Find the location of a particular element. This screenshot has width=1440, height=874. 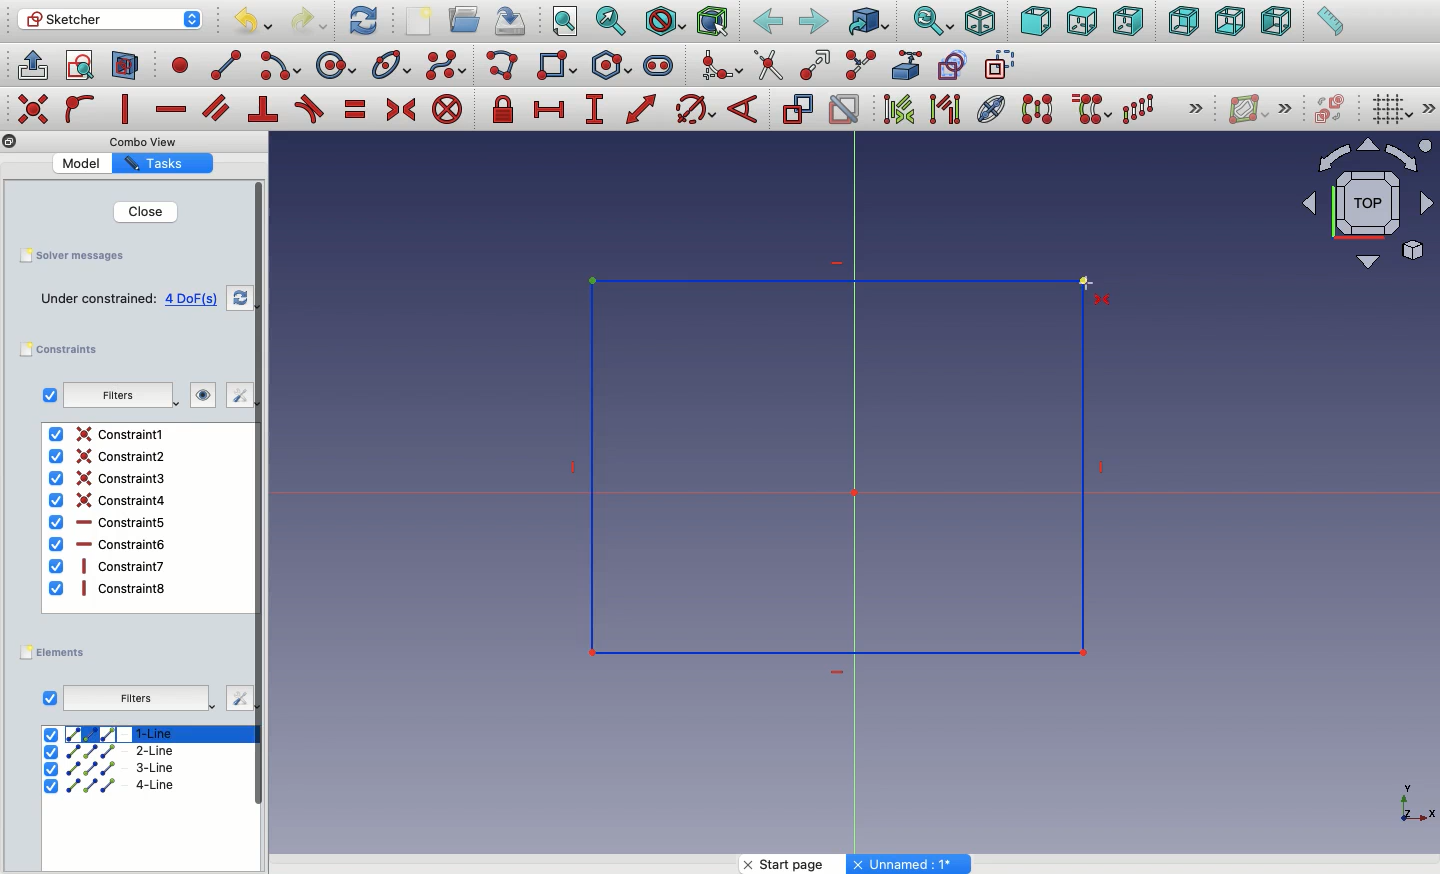

constrain circle  is located at coordinates (696, 108).